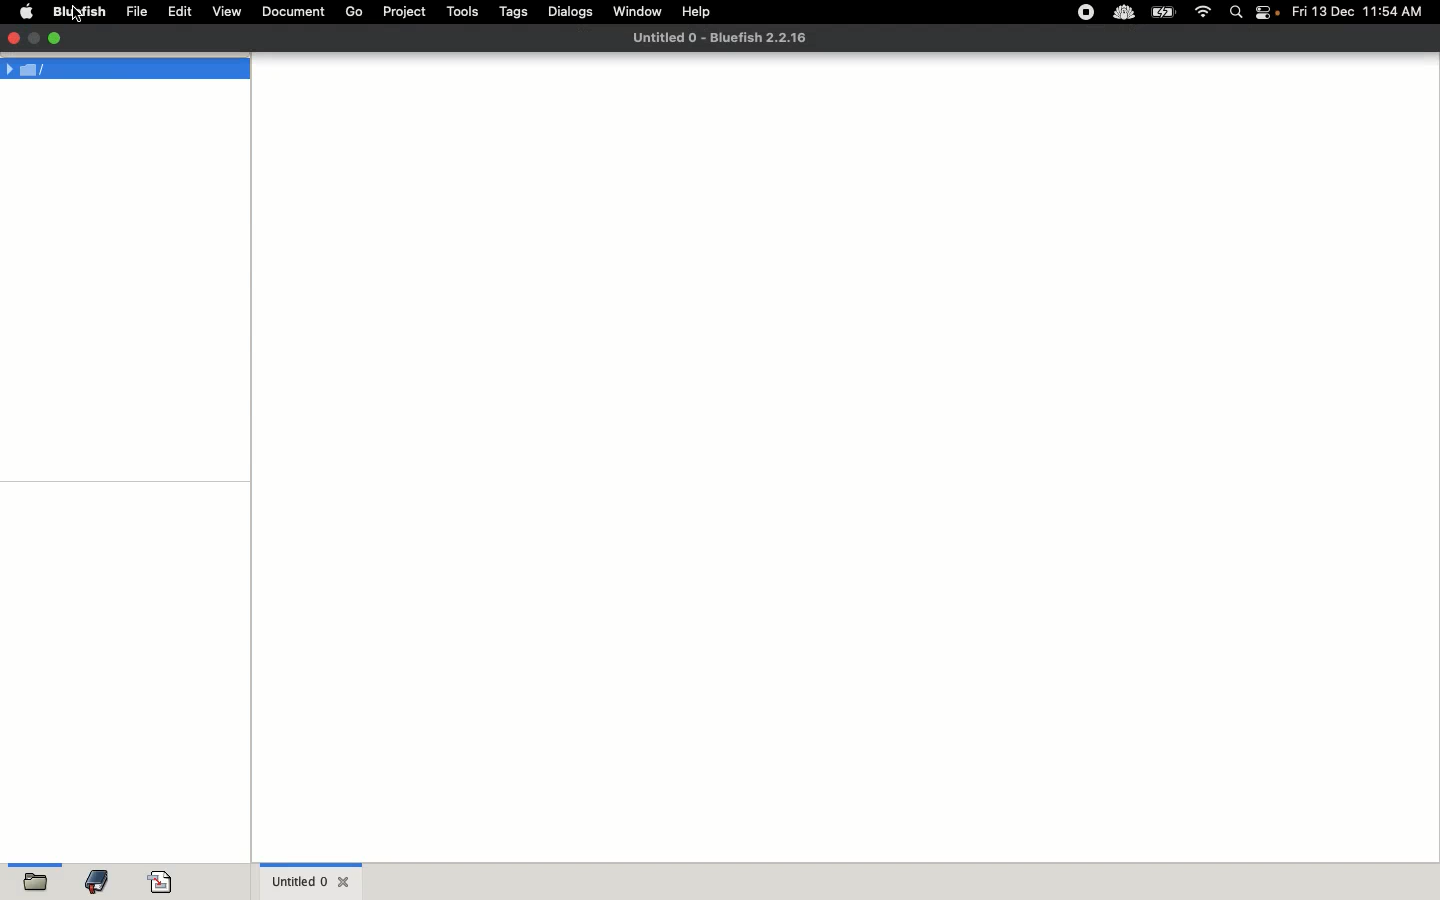  What do you see at coordinates (1103, 12) in the screenshot?
I see `Extensions` at bounding box center [1103, 12].